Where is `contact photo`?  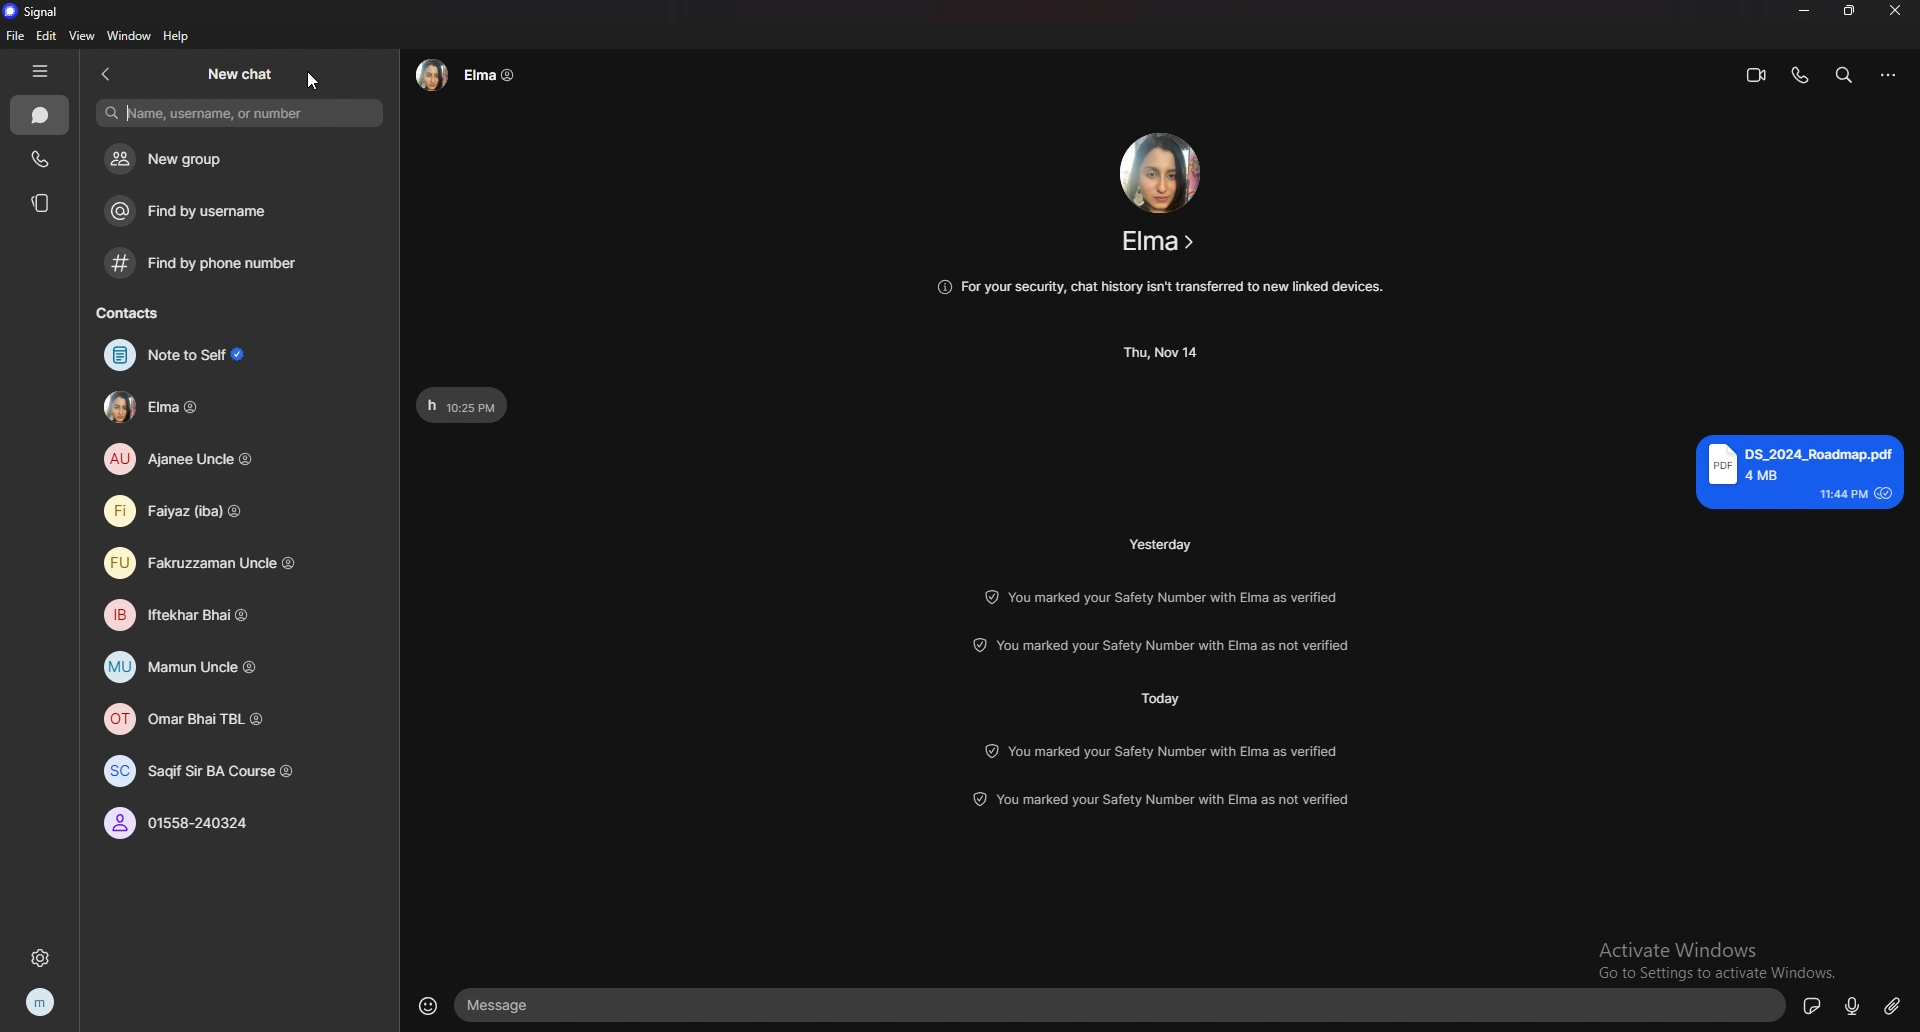
contact photo is located at coordinates (1161, 172).